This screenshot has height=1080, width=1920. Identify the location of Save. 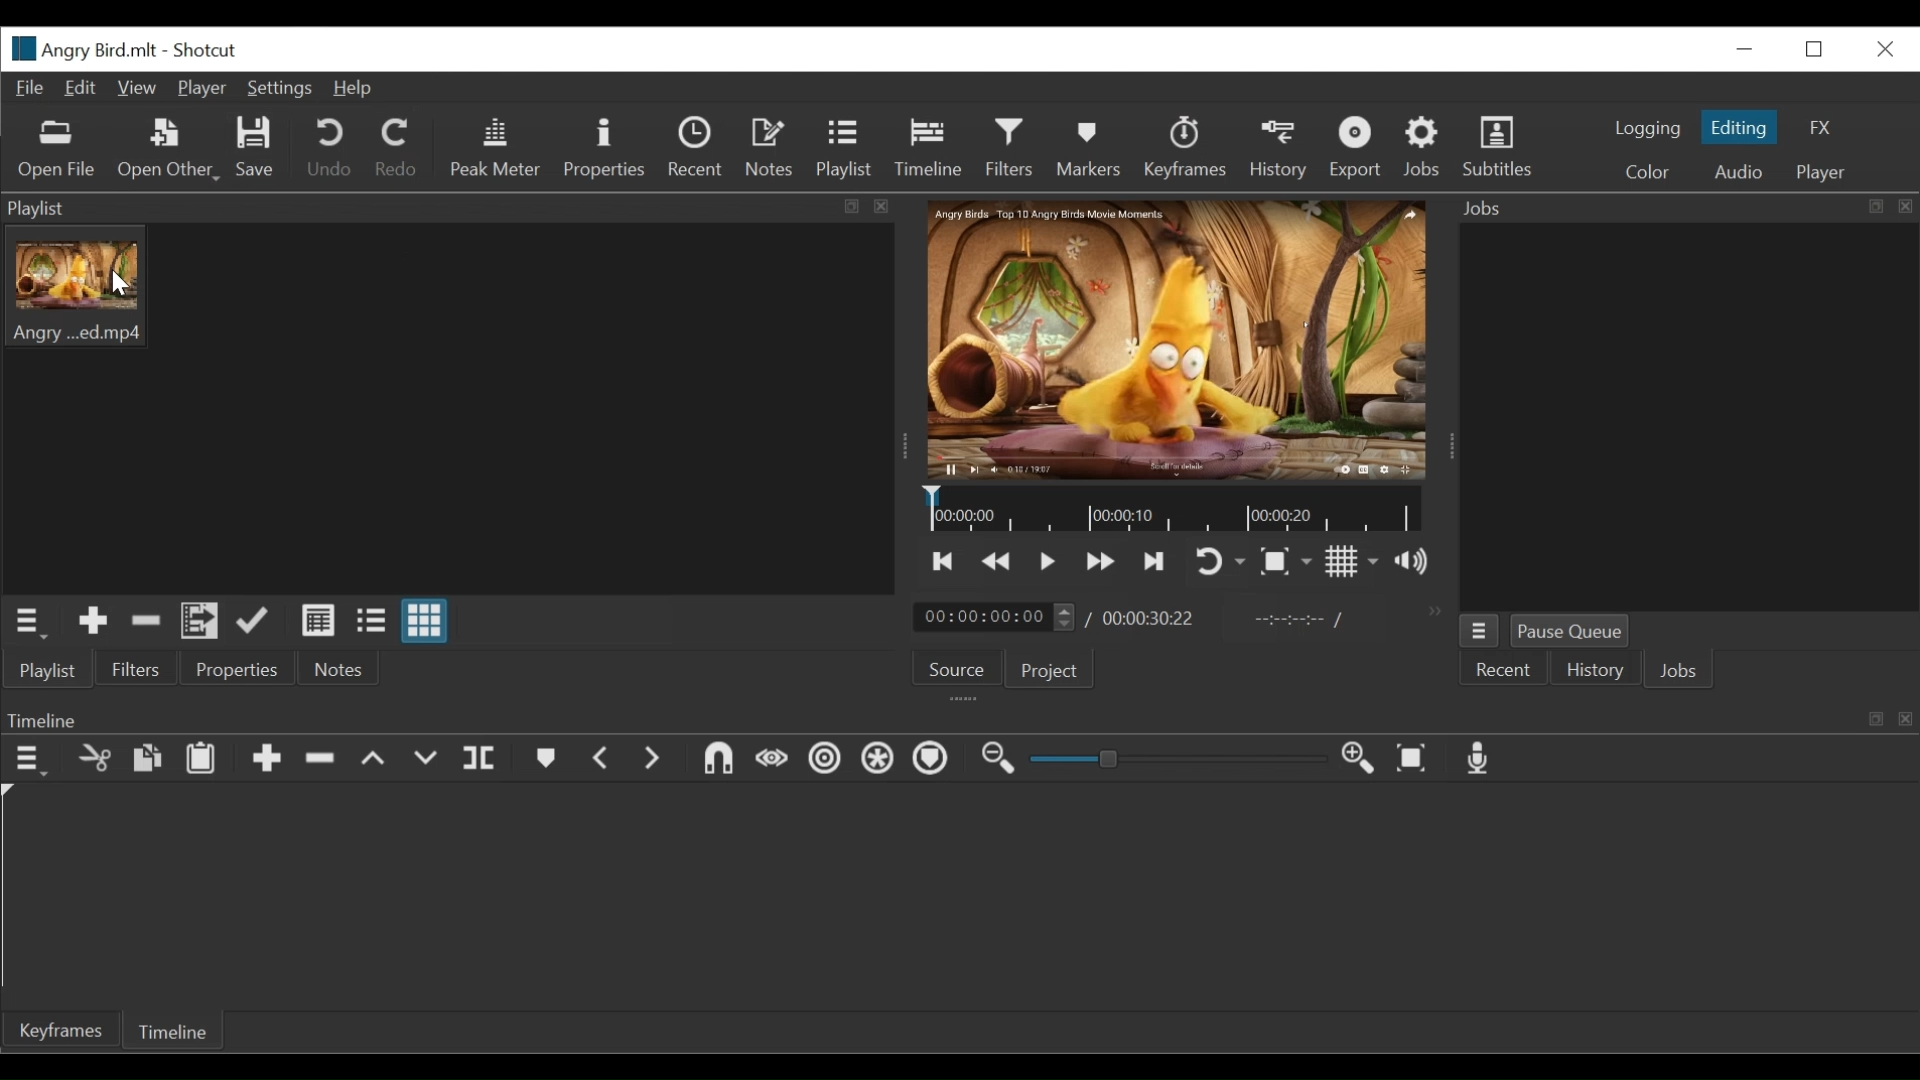
(253, 147).